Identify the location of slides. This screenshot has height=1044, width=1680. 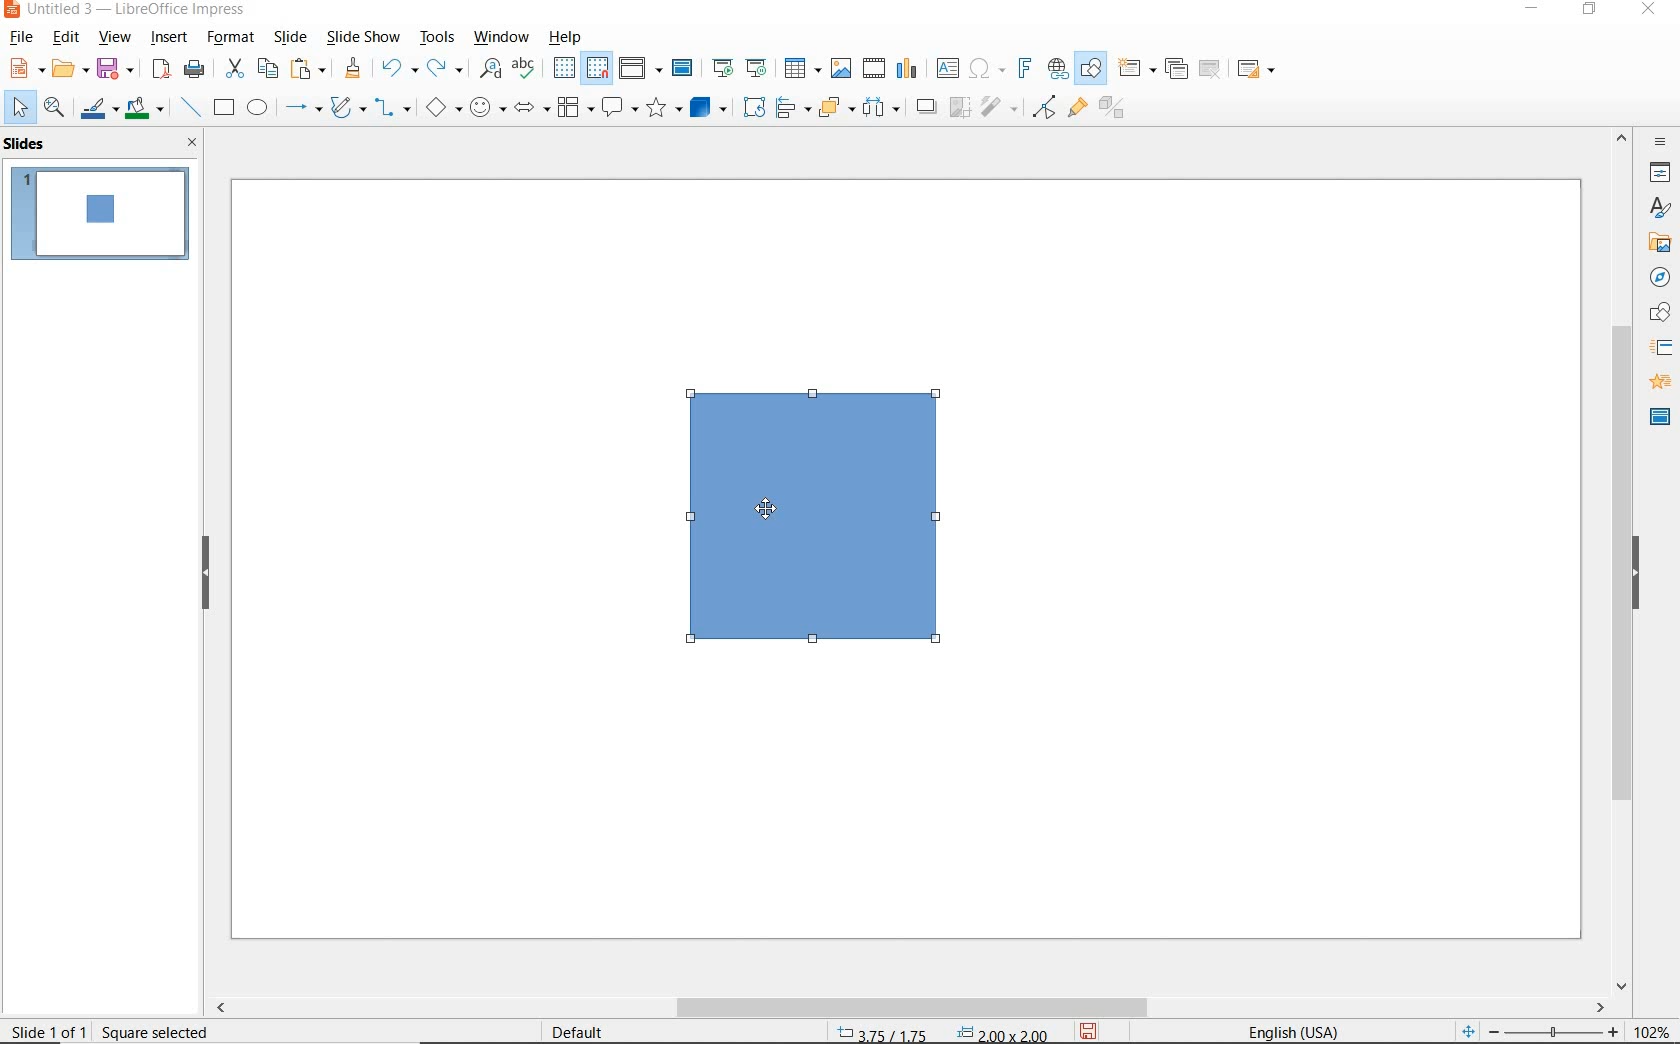
(28, 145).